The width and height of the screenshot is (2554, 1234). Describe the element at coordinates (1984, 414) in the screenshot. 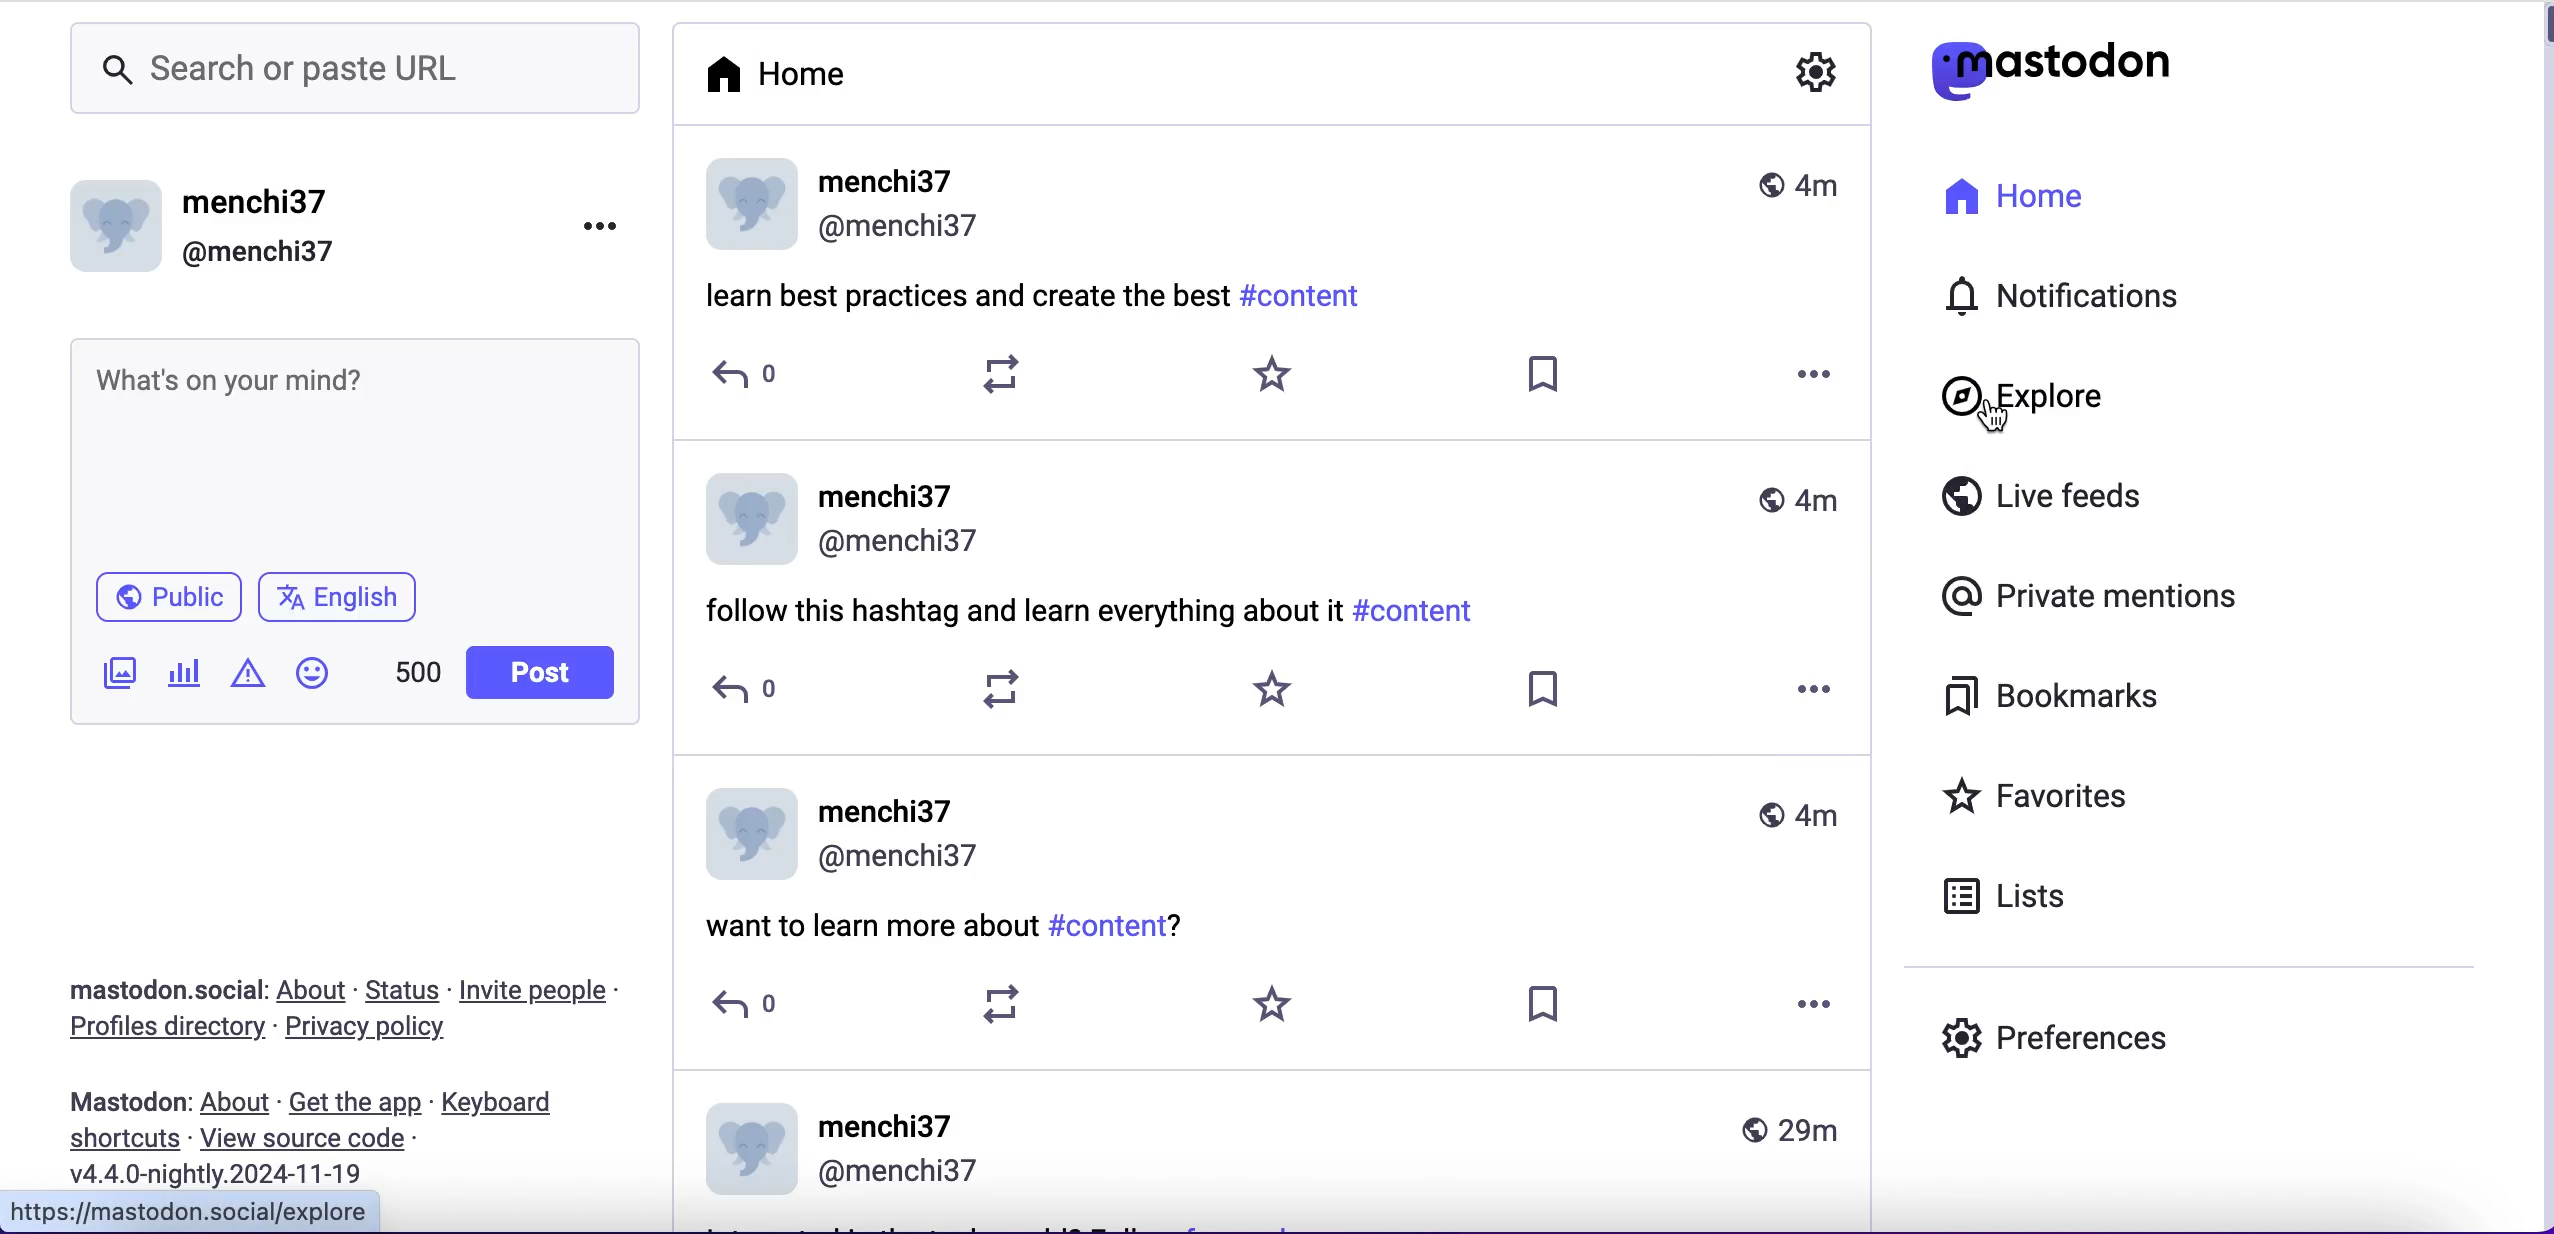

I see `cursor` at that location.